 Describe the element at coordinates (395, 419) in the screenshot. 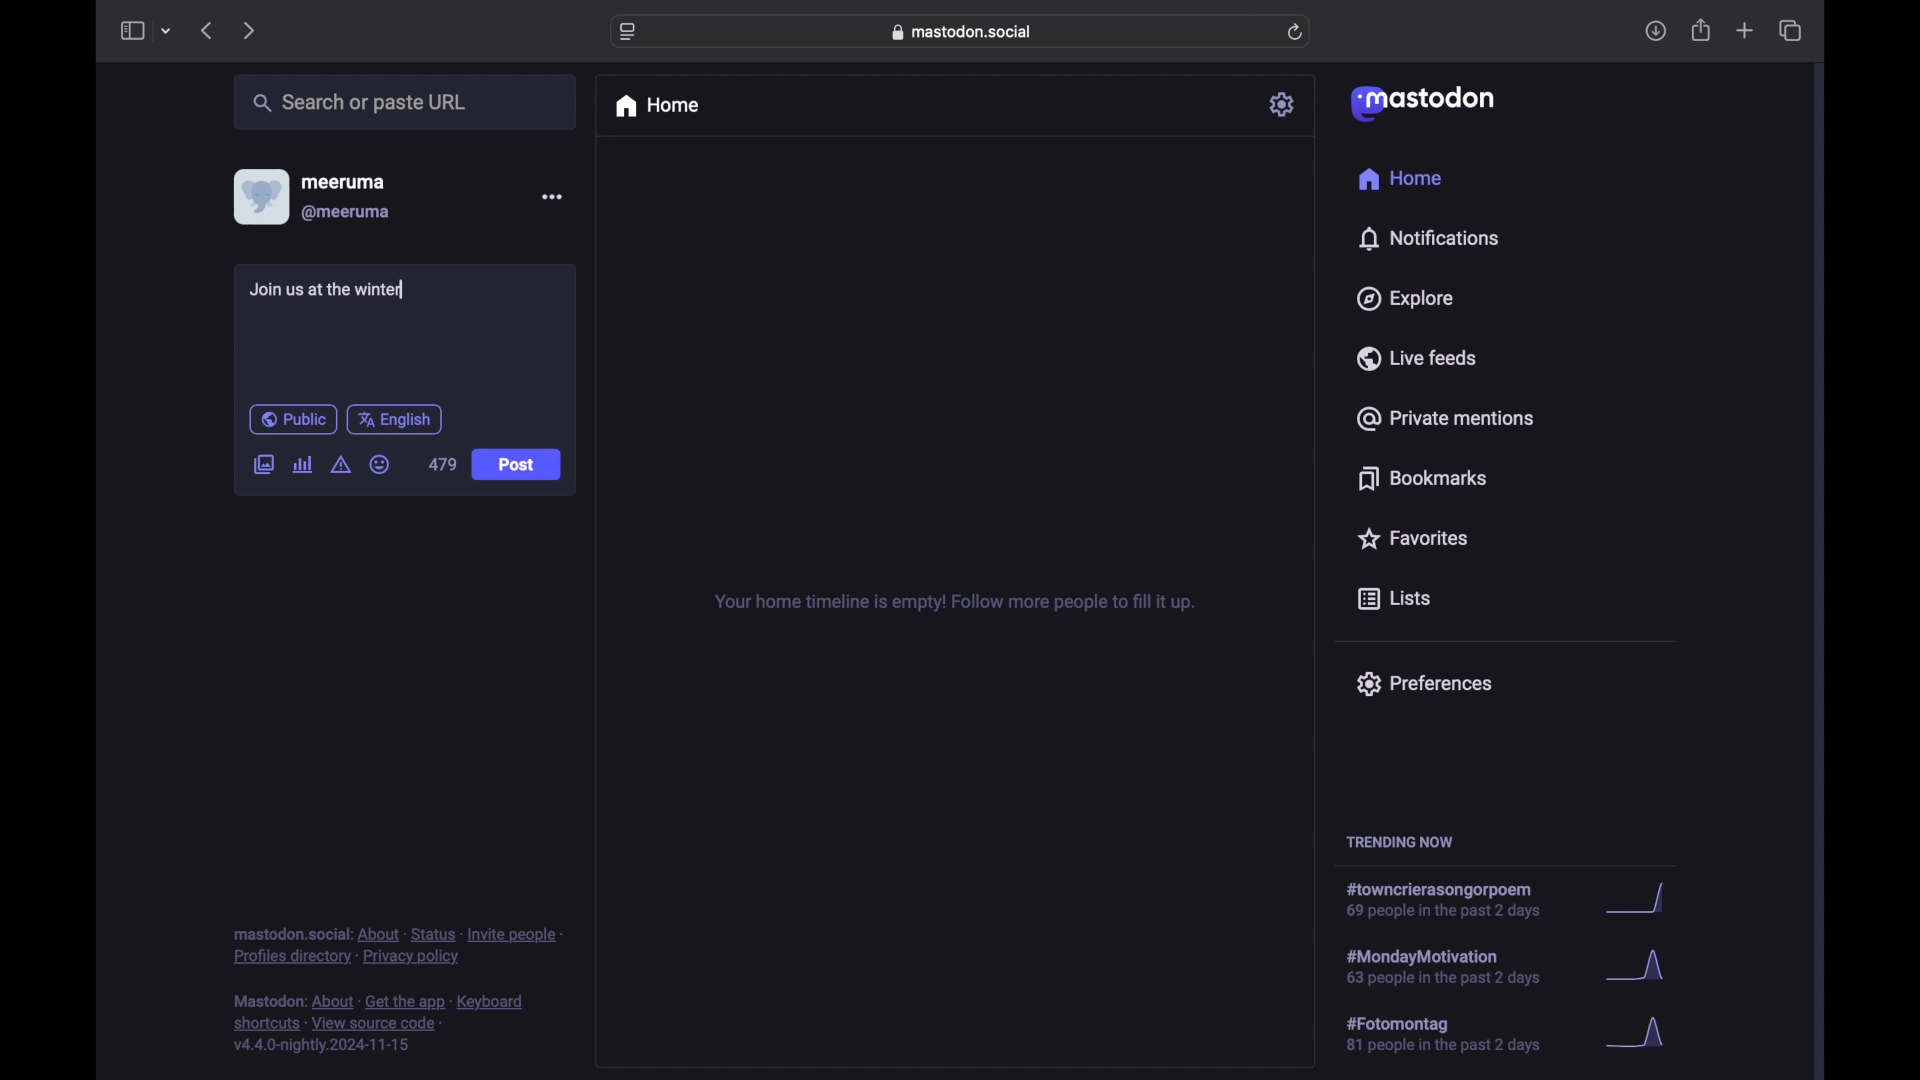

I see `english` at that location.